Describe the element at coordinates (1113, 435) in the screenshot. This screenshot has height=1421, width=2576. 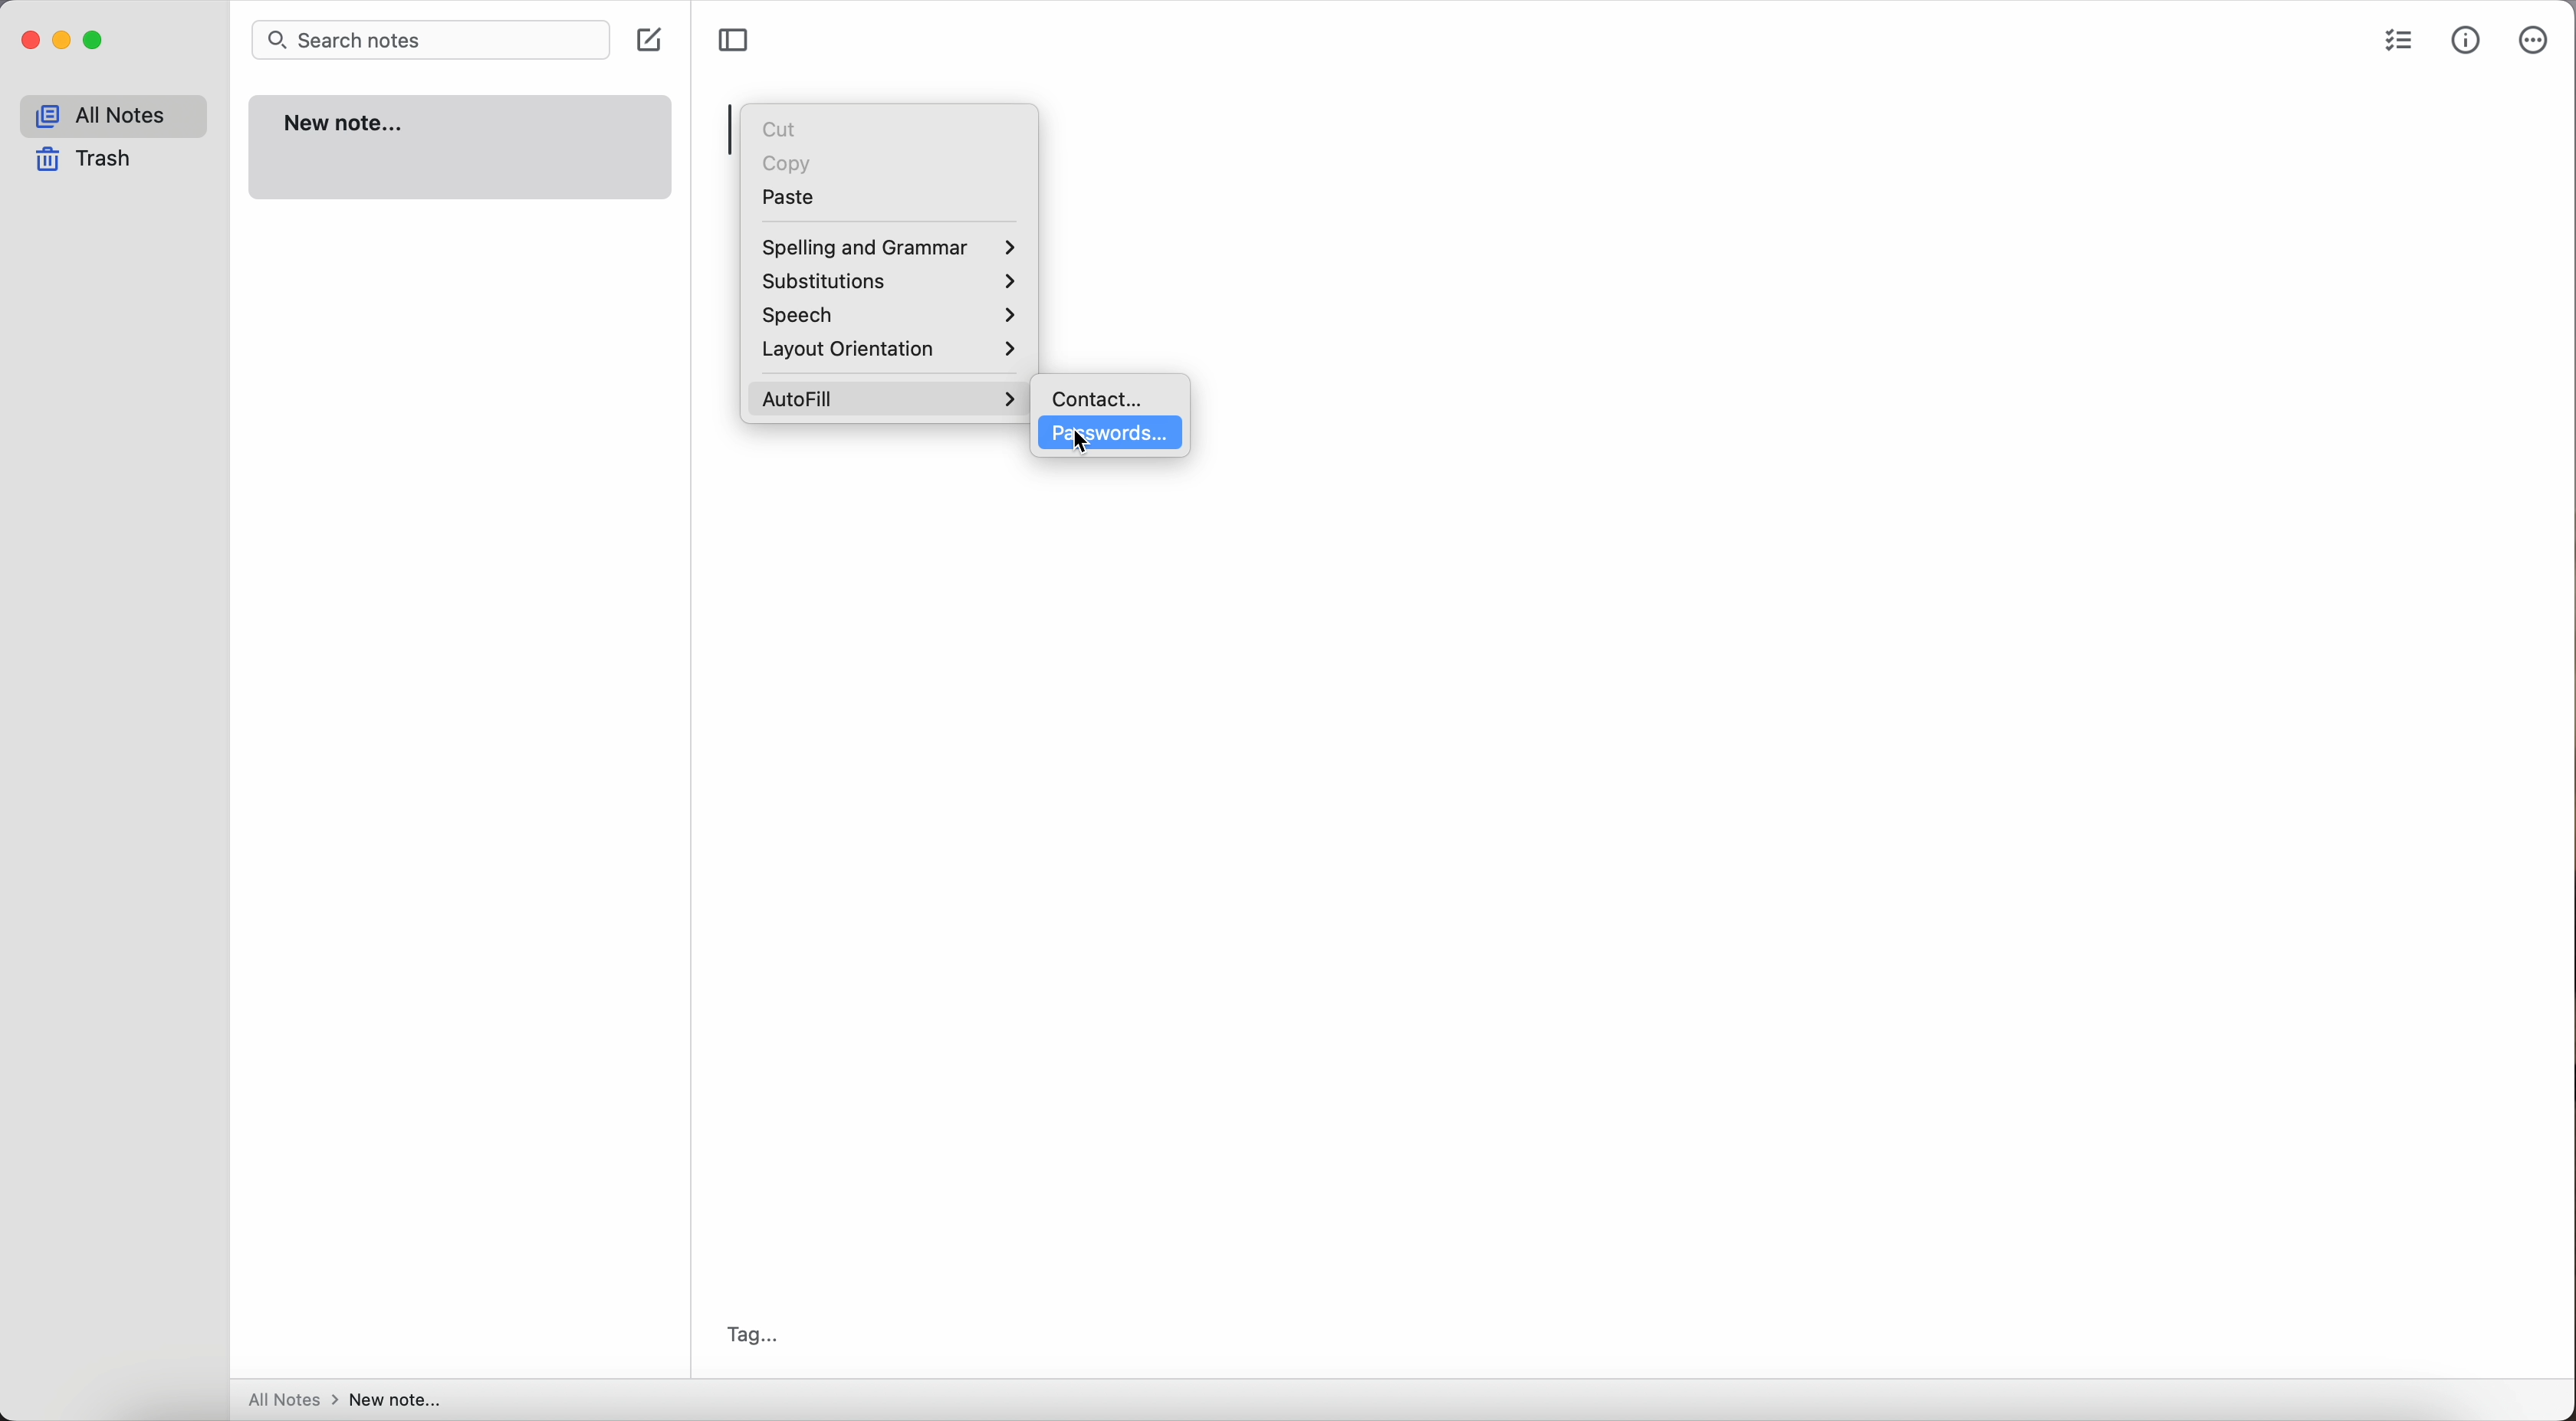
I see `click on passwords` at that location.